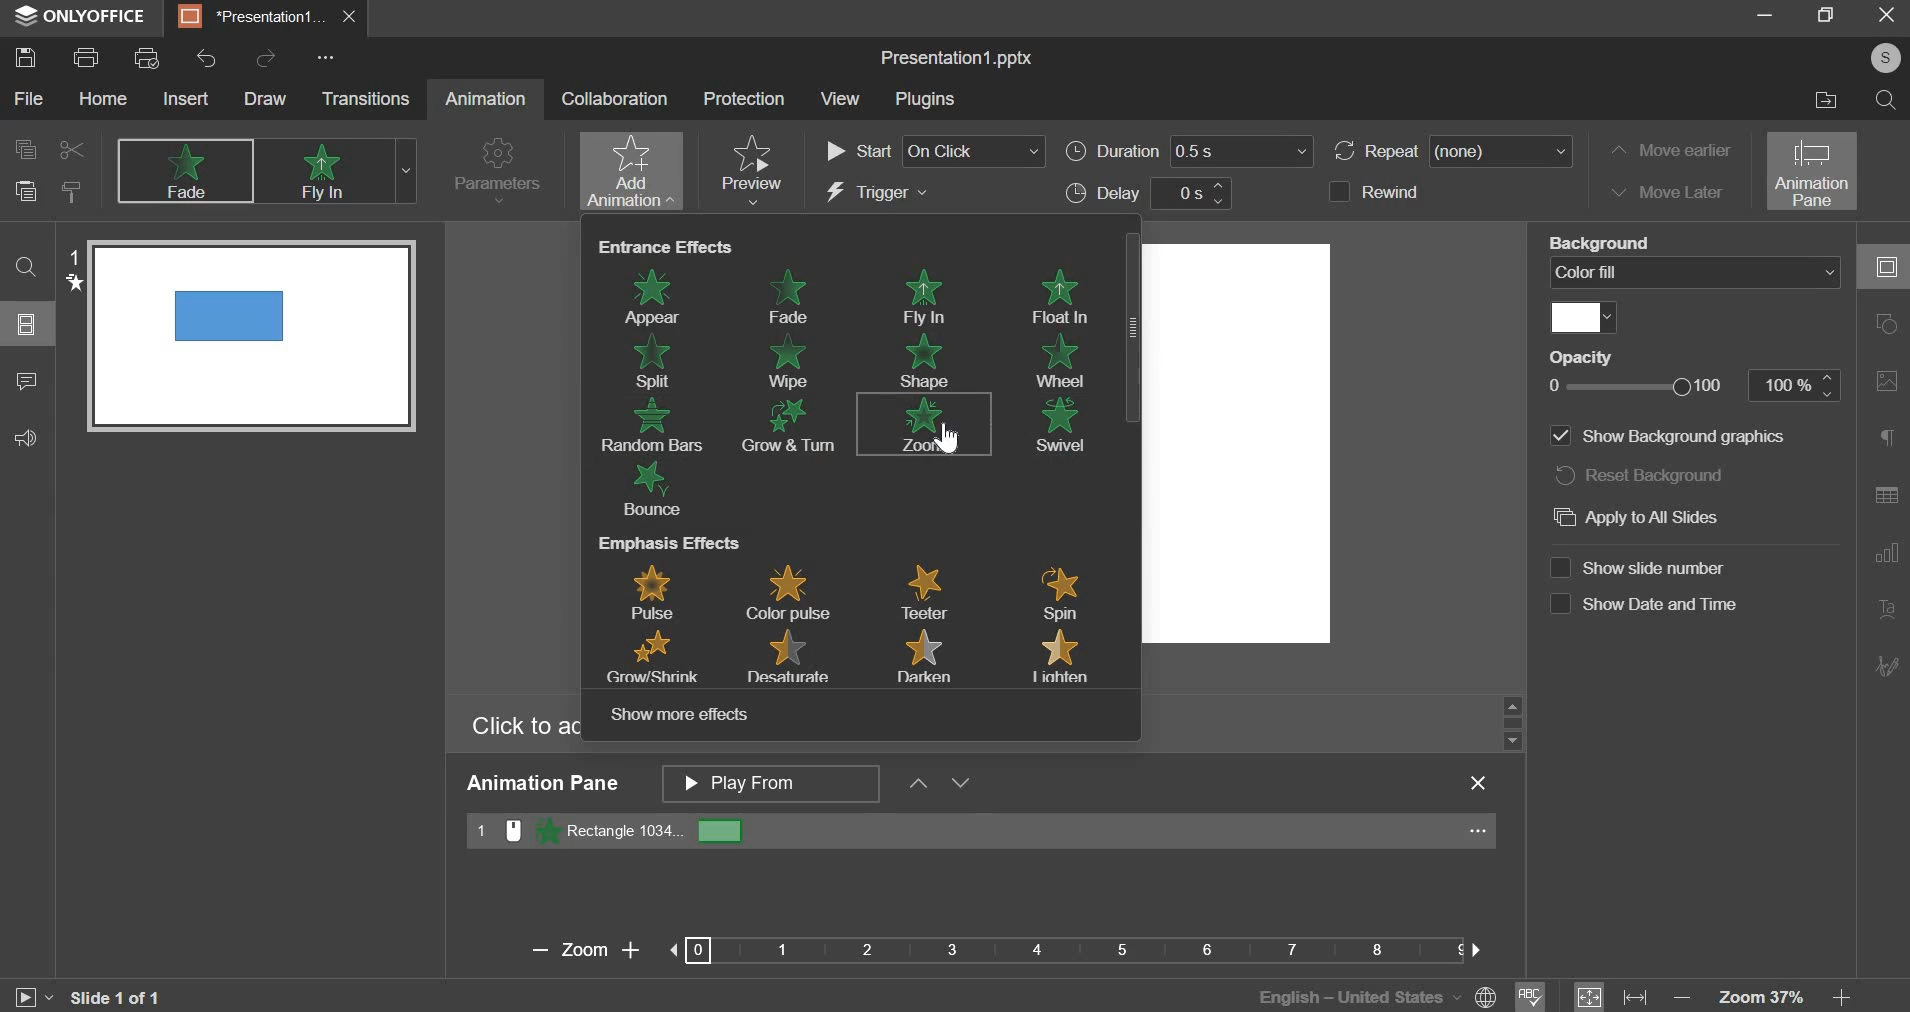  Describe the element at coordinates (29, 324) in the screenshot. I see `slides` at that location.